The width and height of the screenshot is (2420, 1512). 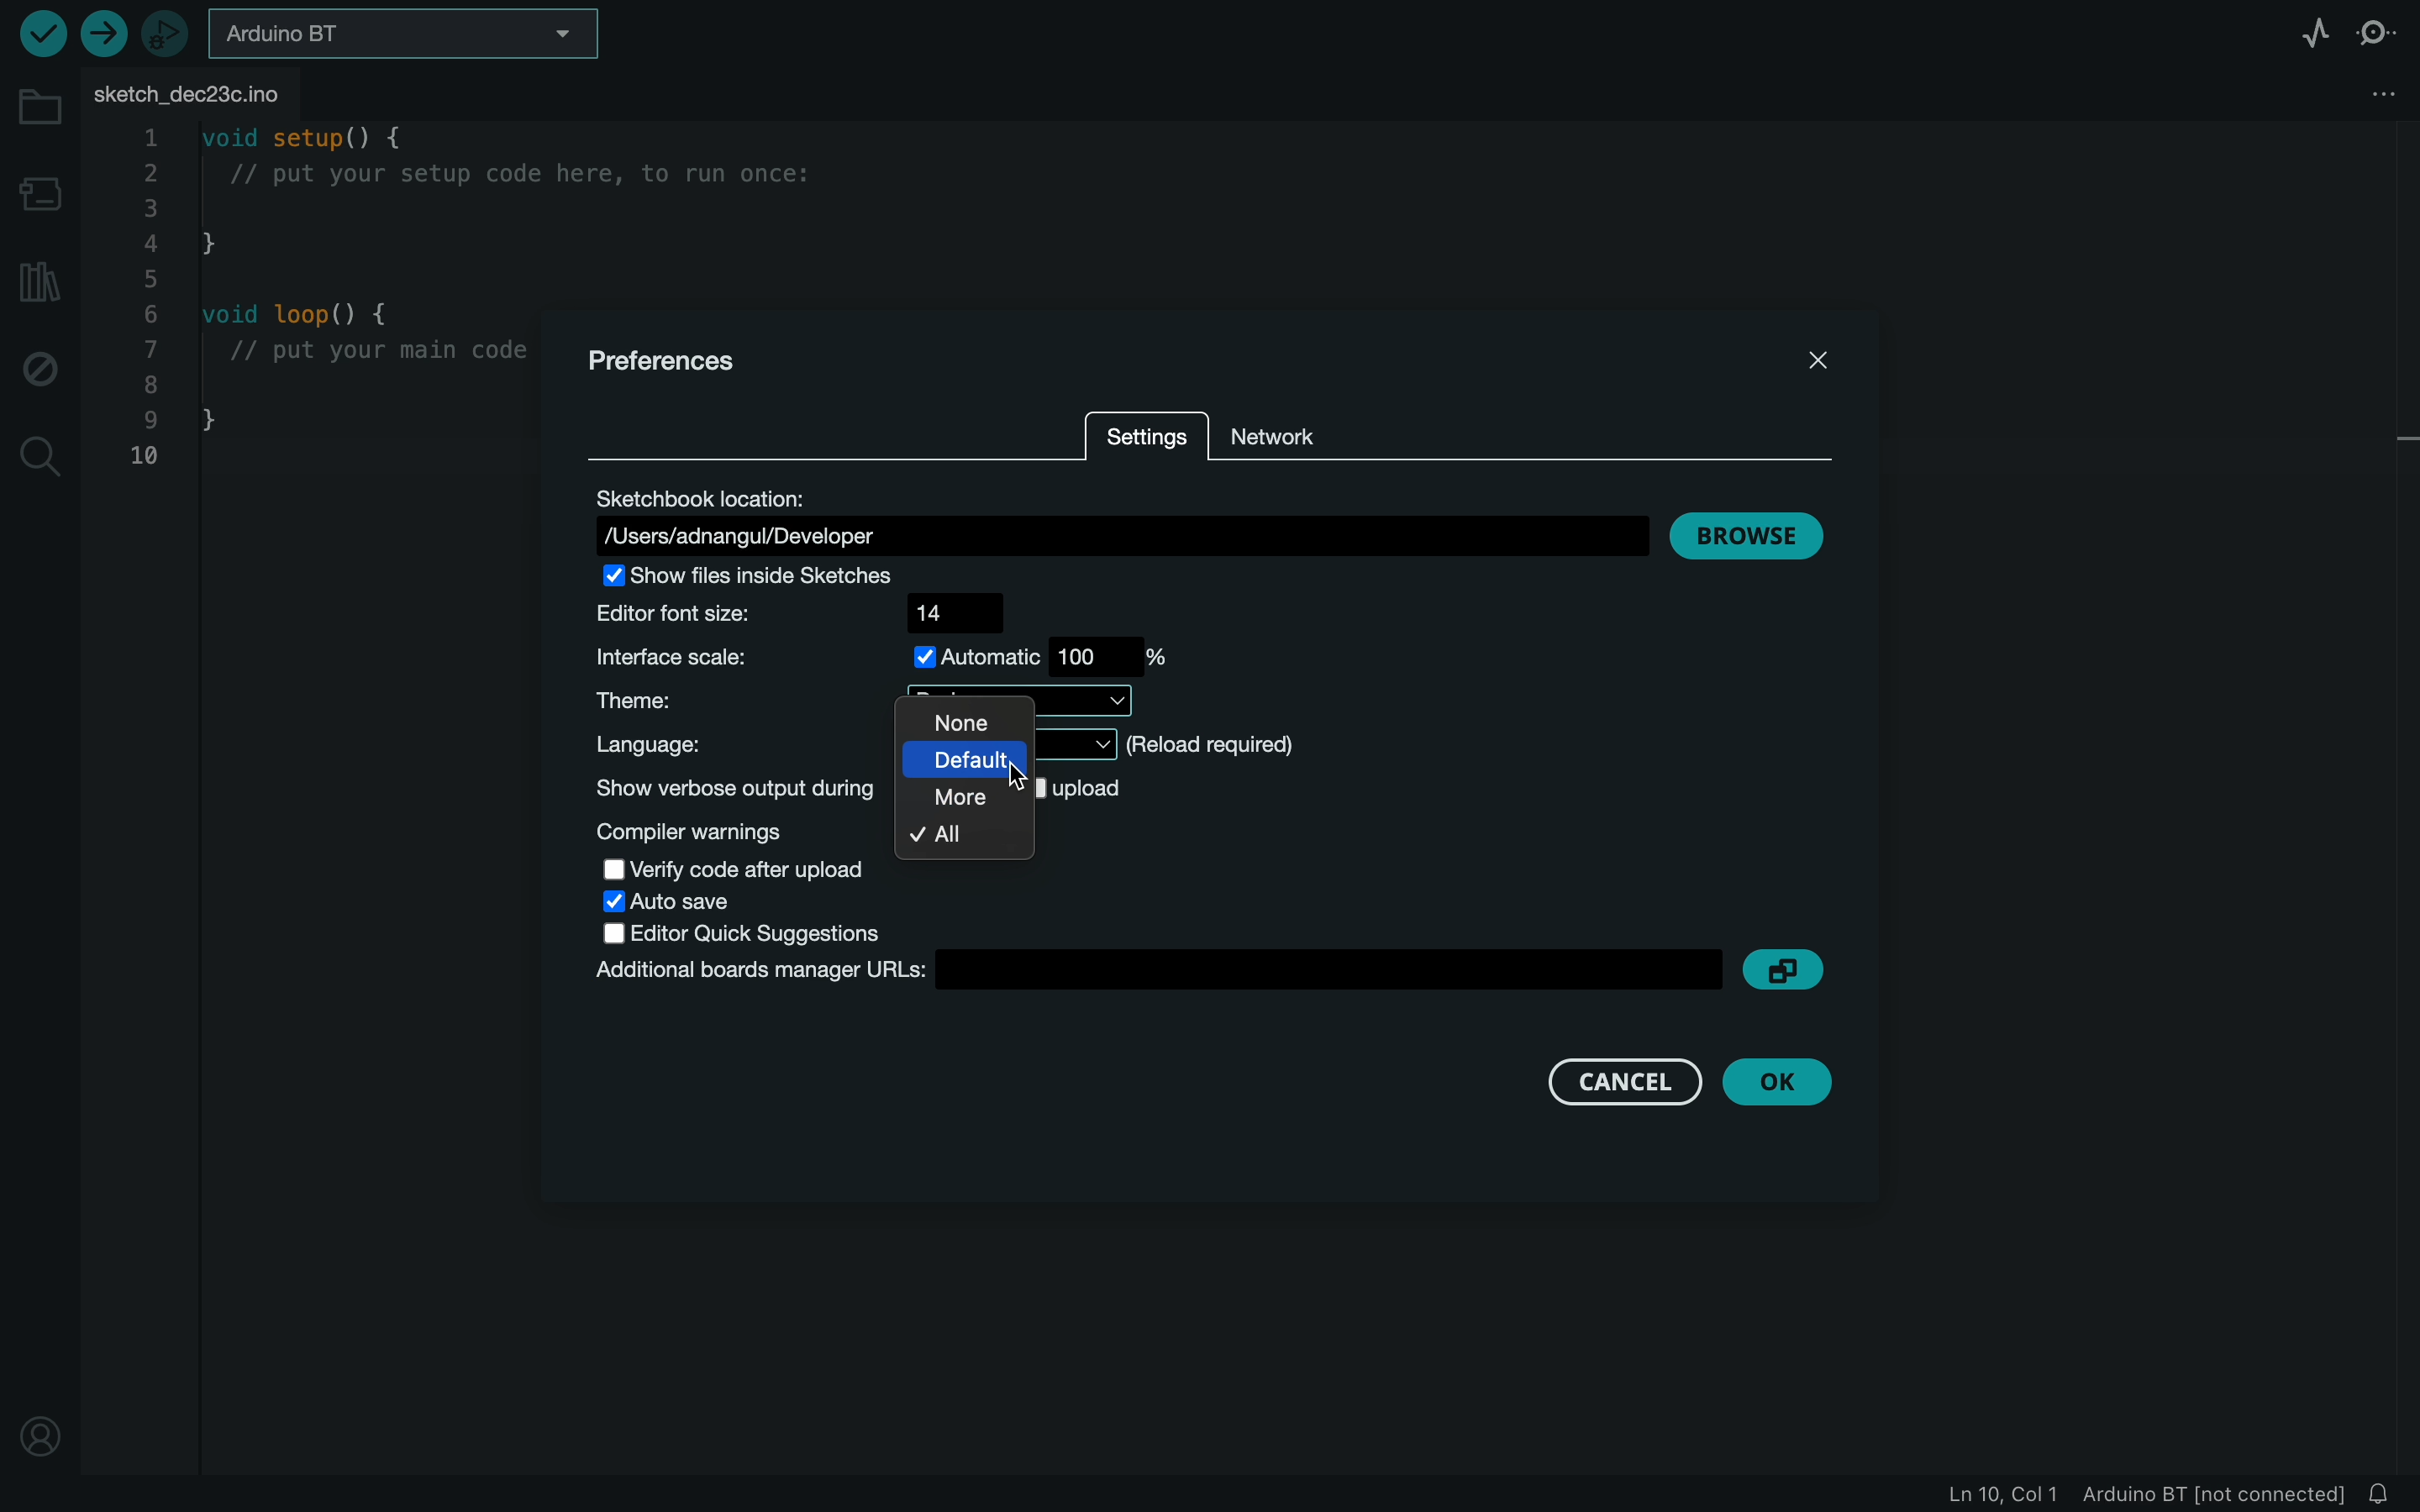 What do you see at coordinates (964, 840) in the screenshot?
I see `all` at bounding box center [964, 840].